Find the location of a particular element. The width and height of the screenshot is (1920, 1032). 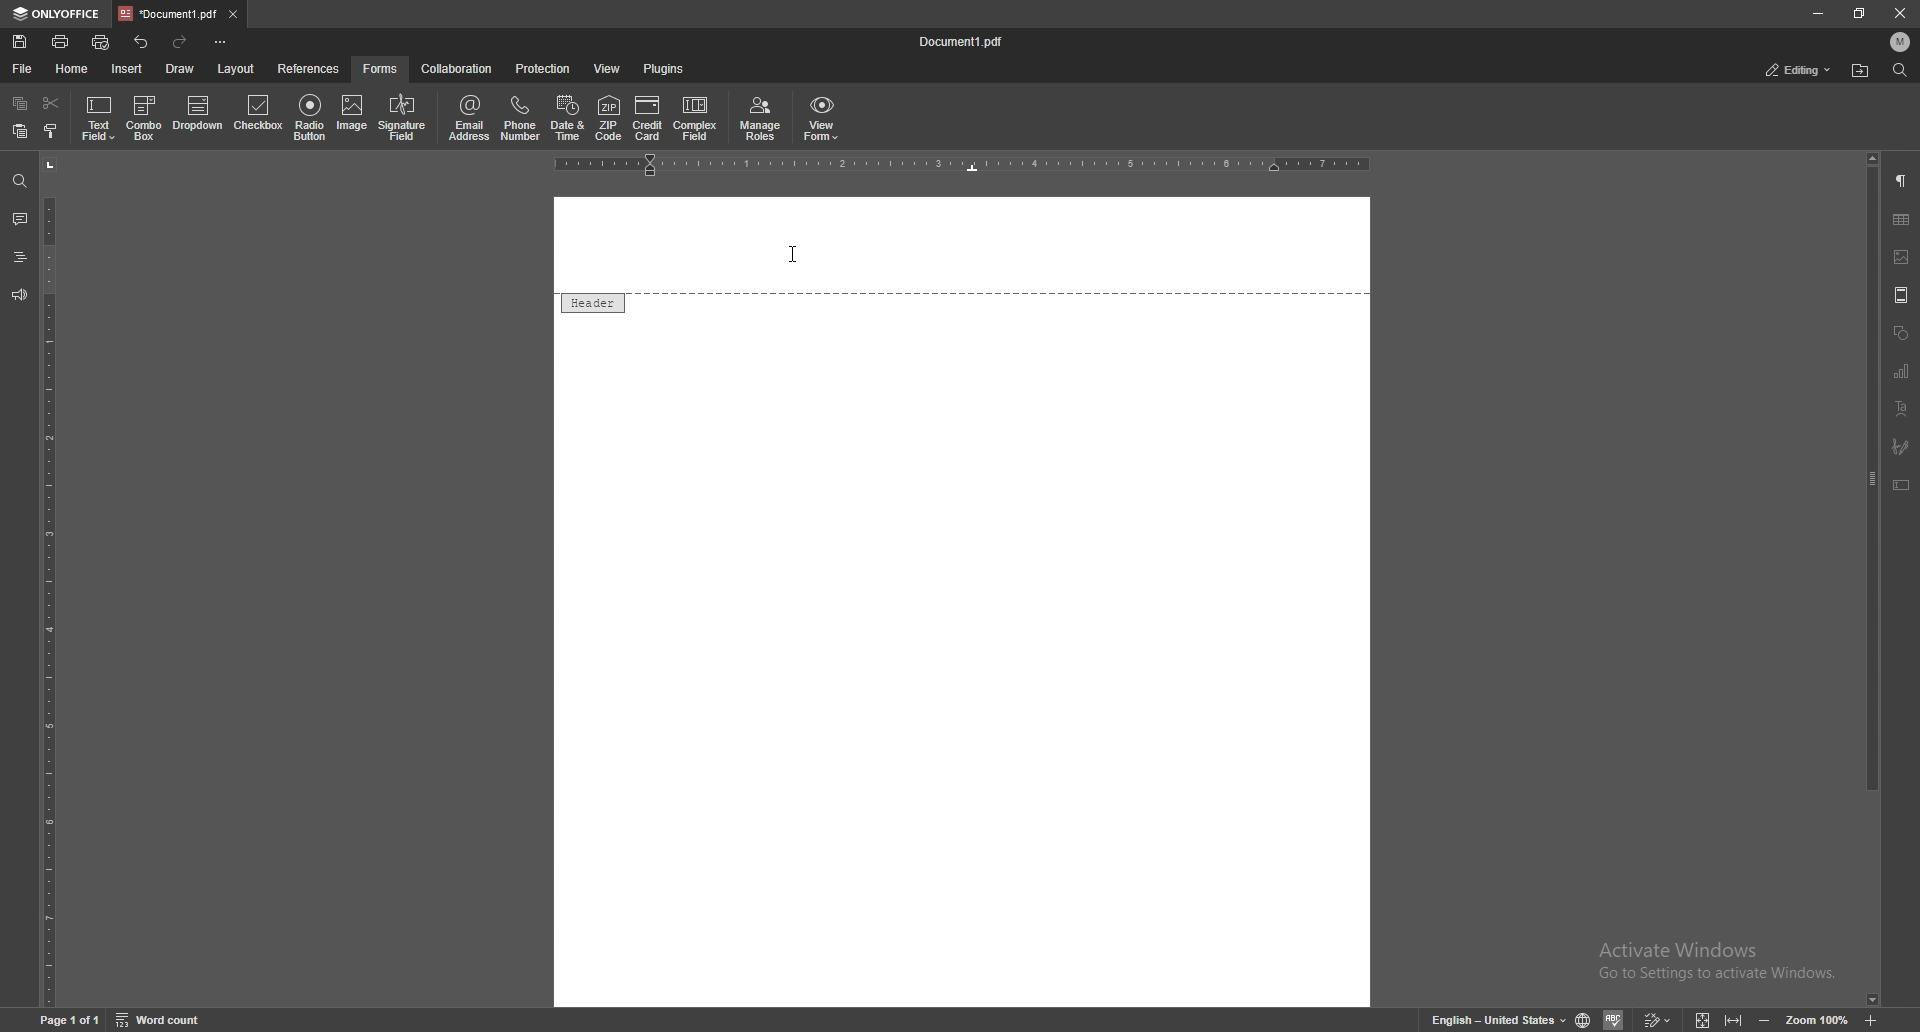

header is located at coordinates (591, 302).